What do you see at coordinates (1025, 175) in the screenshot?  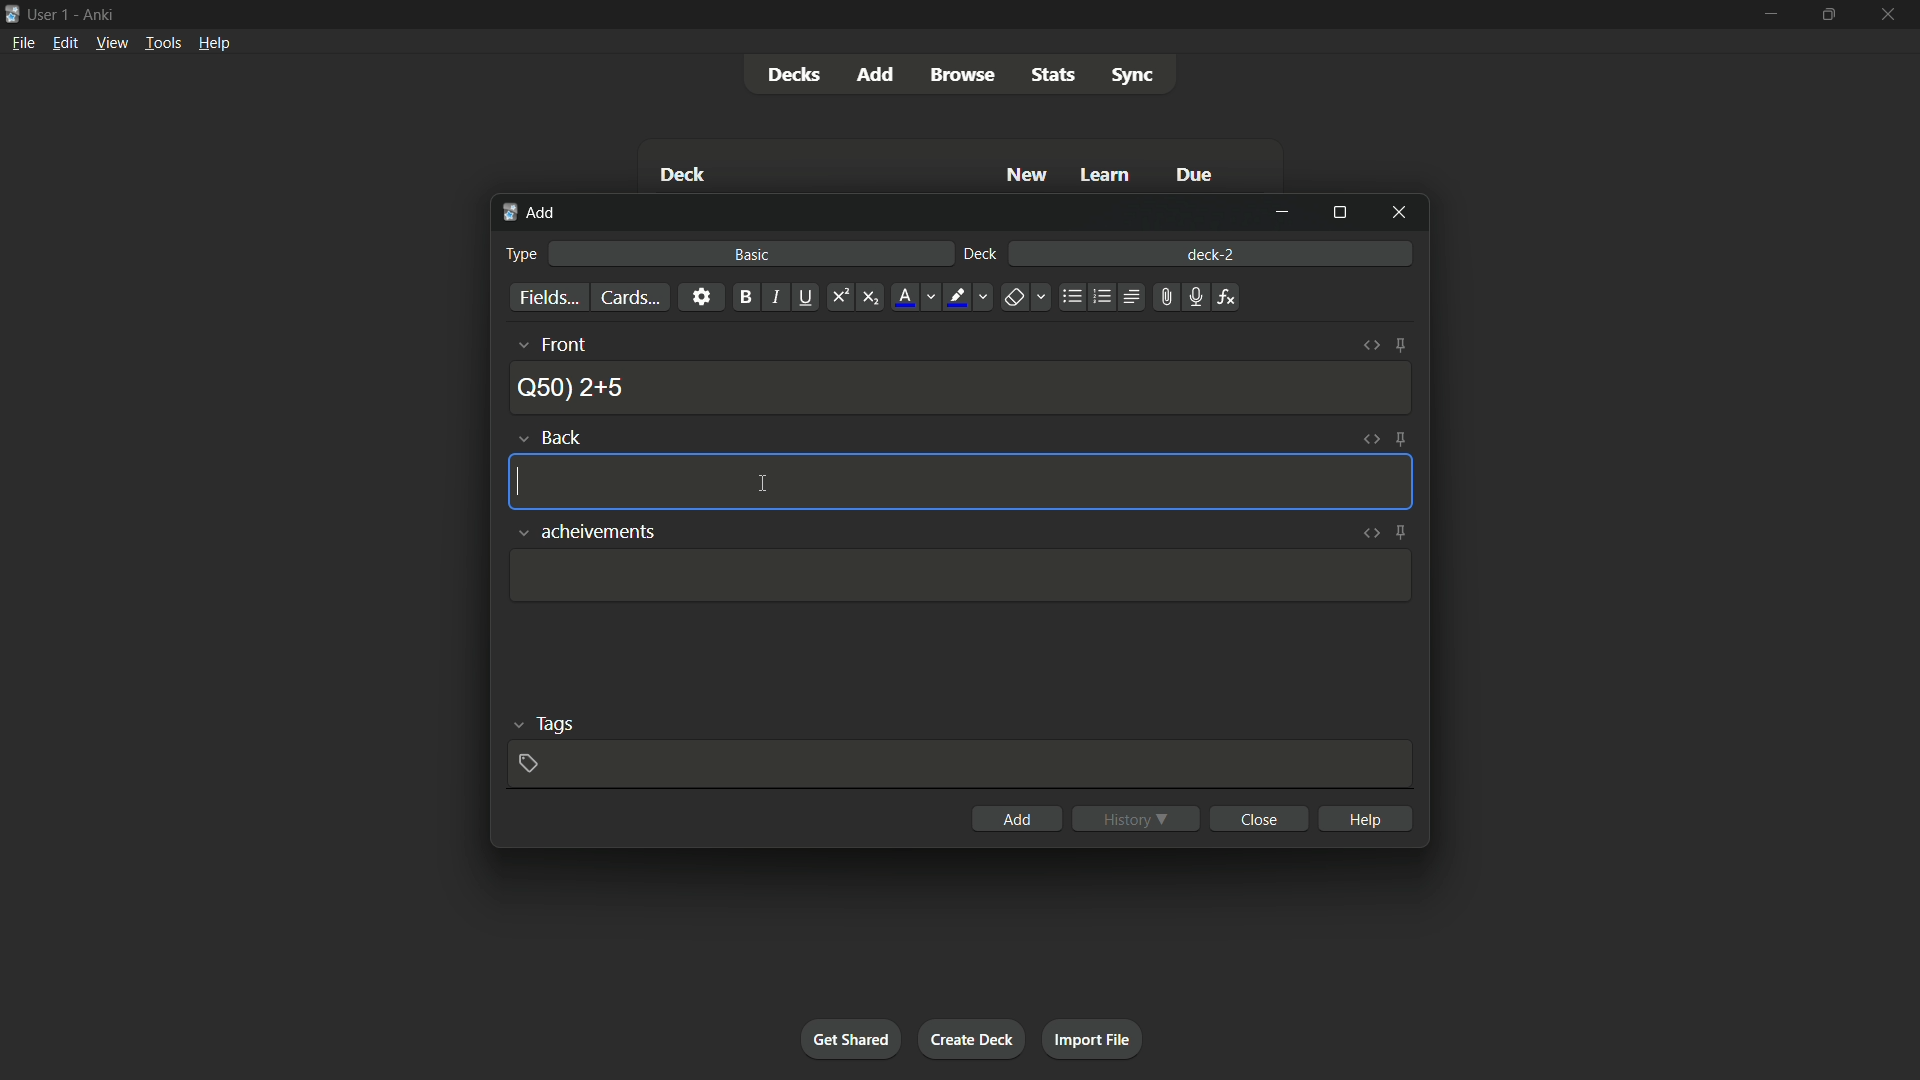 I see `New` at bounding box center [1025, 175].